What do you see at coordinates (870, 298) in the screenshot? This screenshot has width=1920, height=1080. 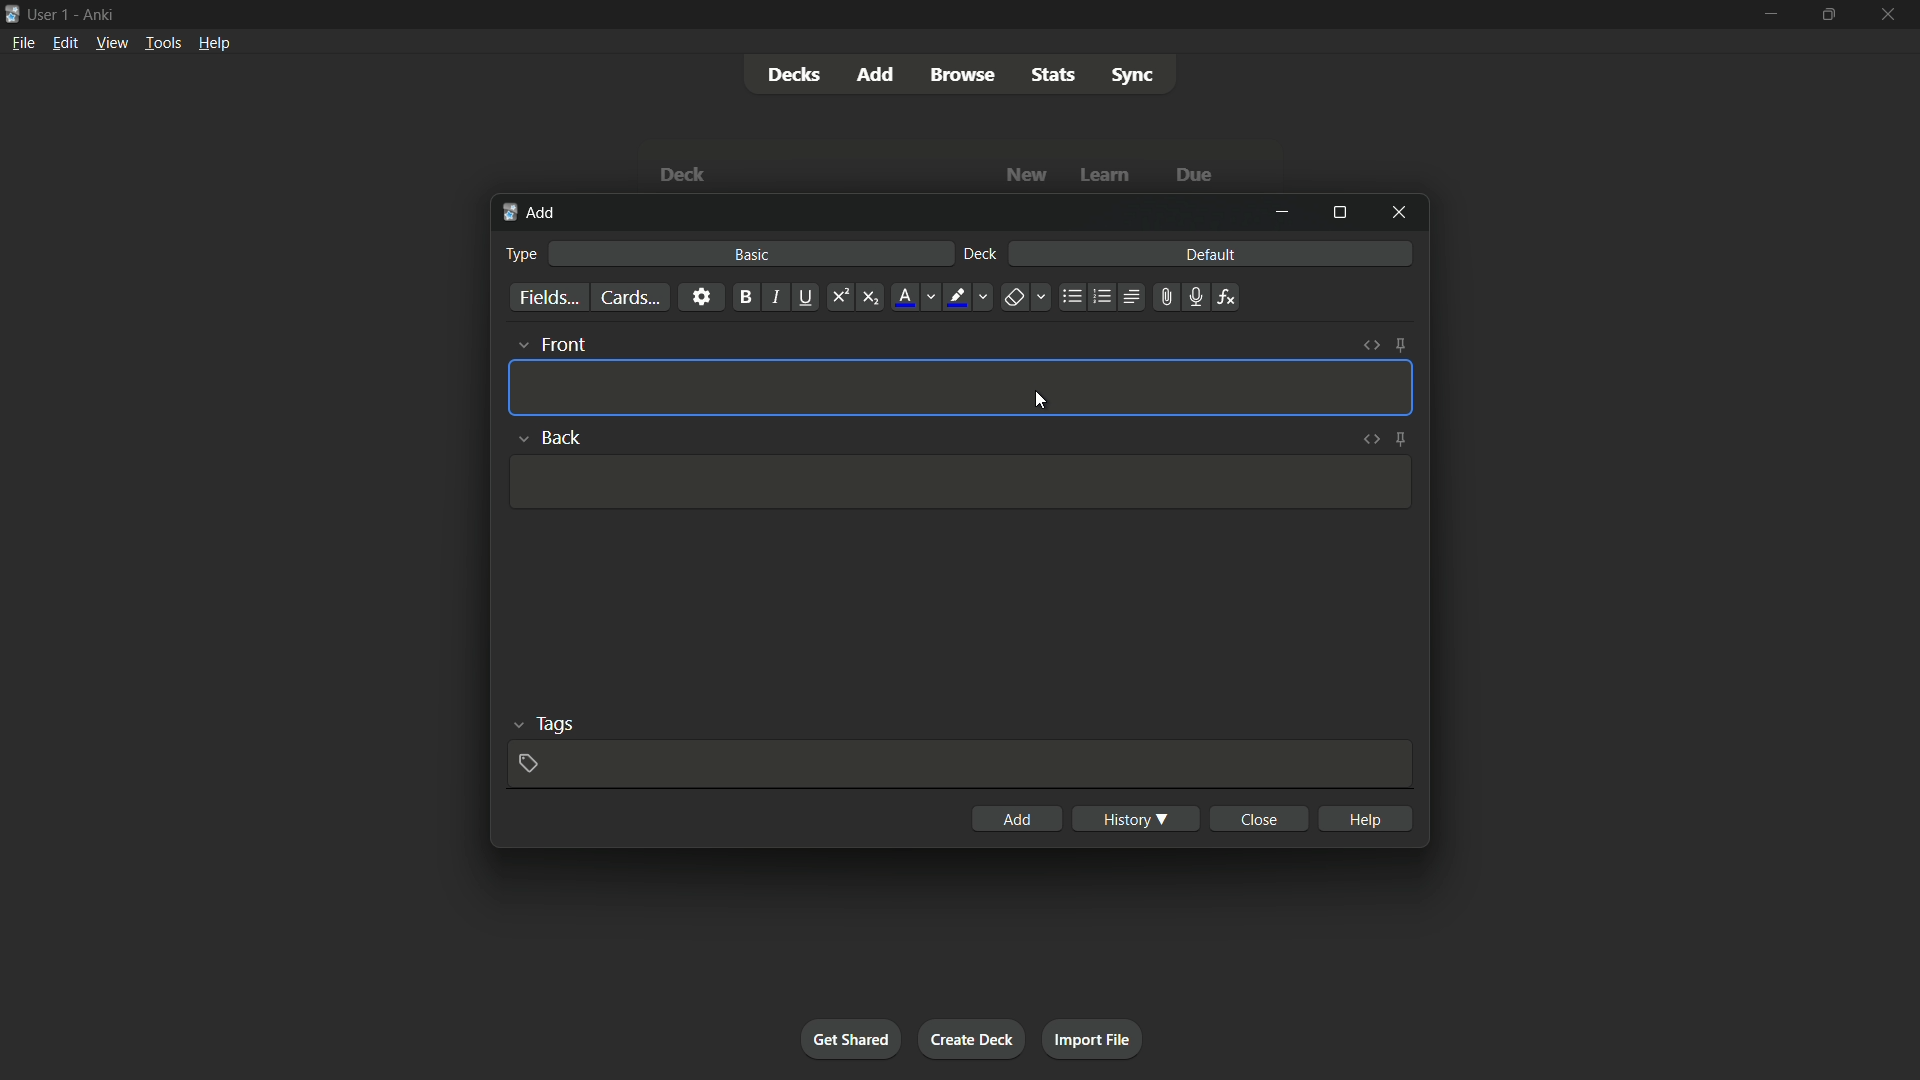 I see `subscript` at bounding box center [870, 298].